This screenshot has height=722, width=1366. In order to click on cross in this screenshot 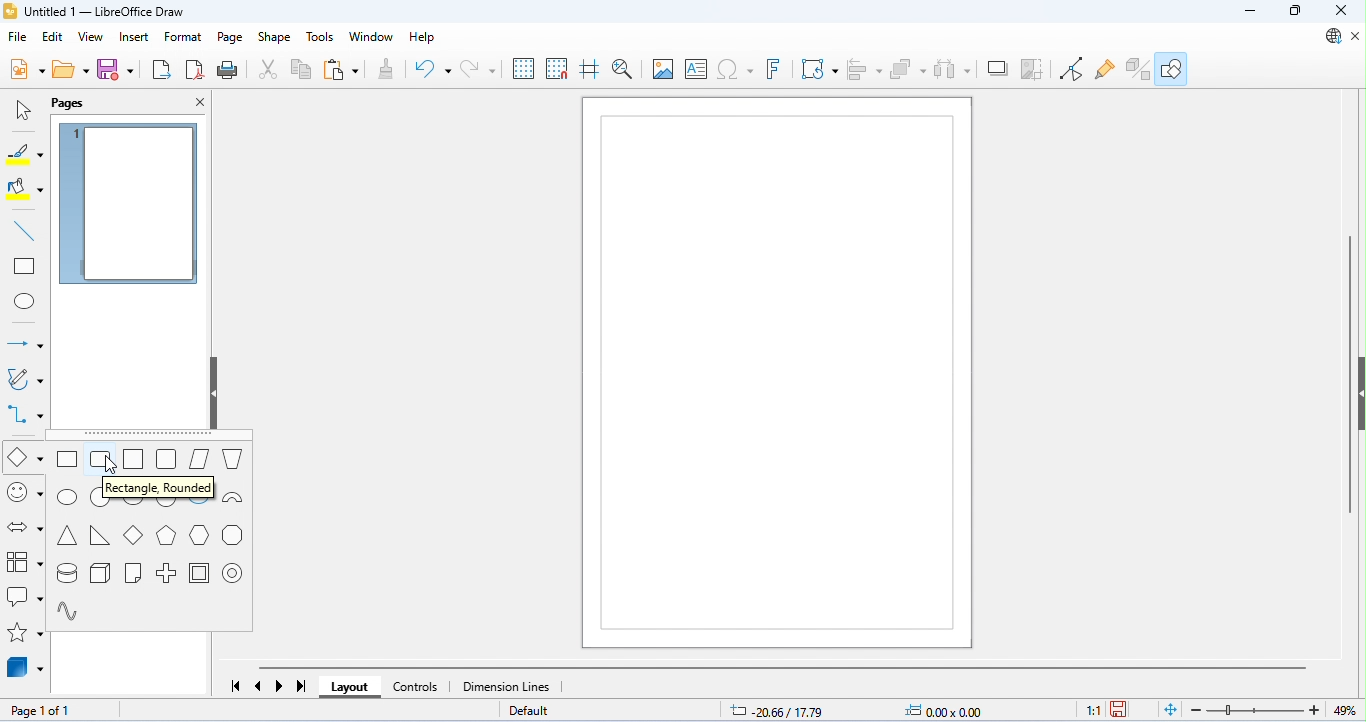, I will do `click(167, 574)`.